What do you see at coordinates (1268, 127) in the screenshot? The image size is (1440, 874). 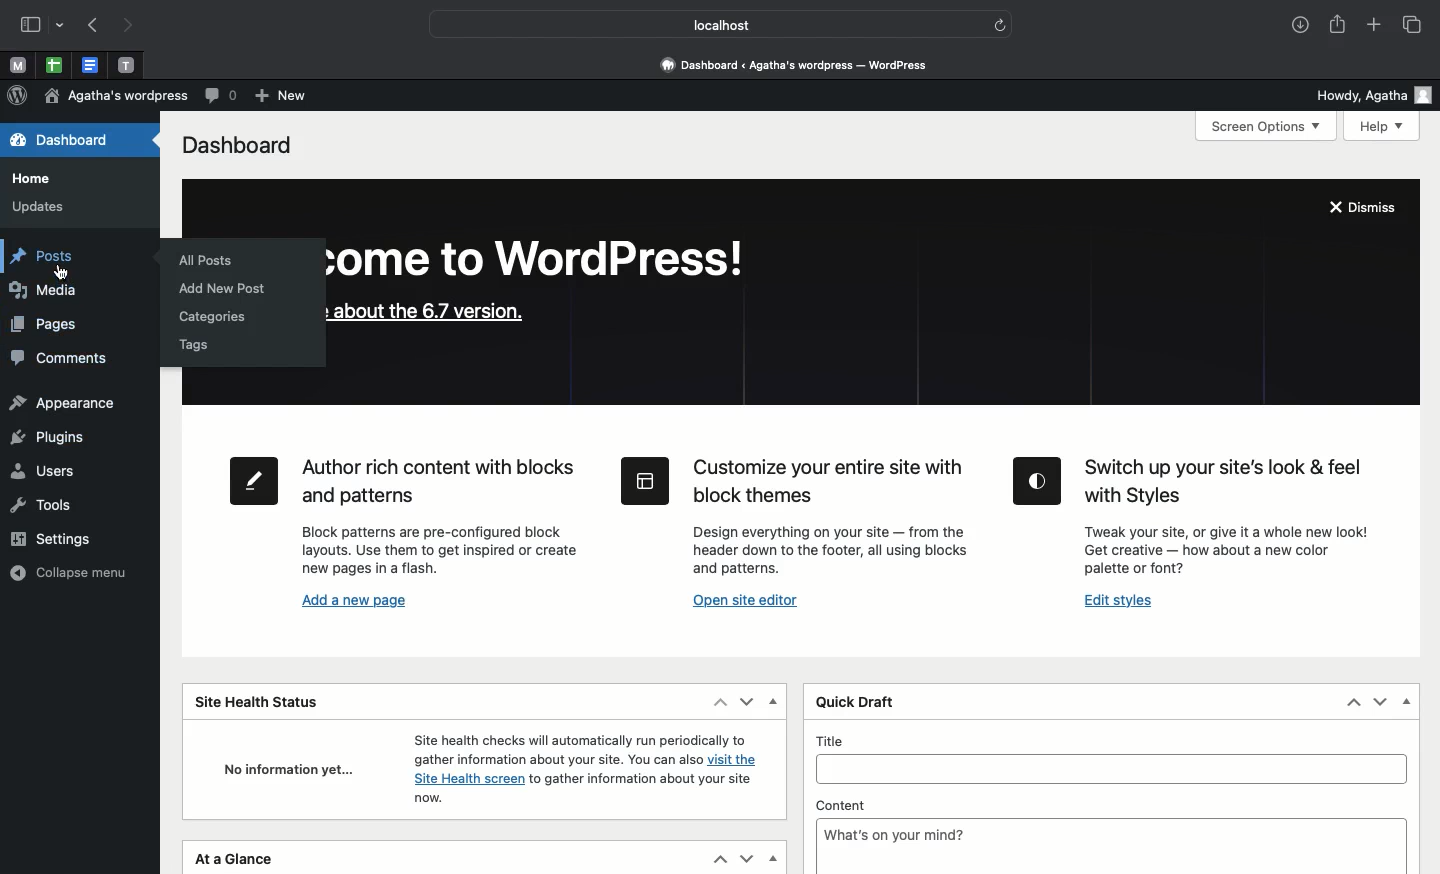 I see `Screen options` at bounding box center [1268, 127].